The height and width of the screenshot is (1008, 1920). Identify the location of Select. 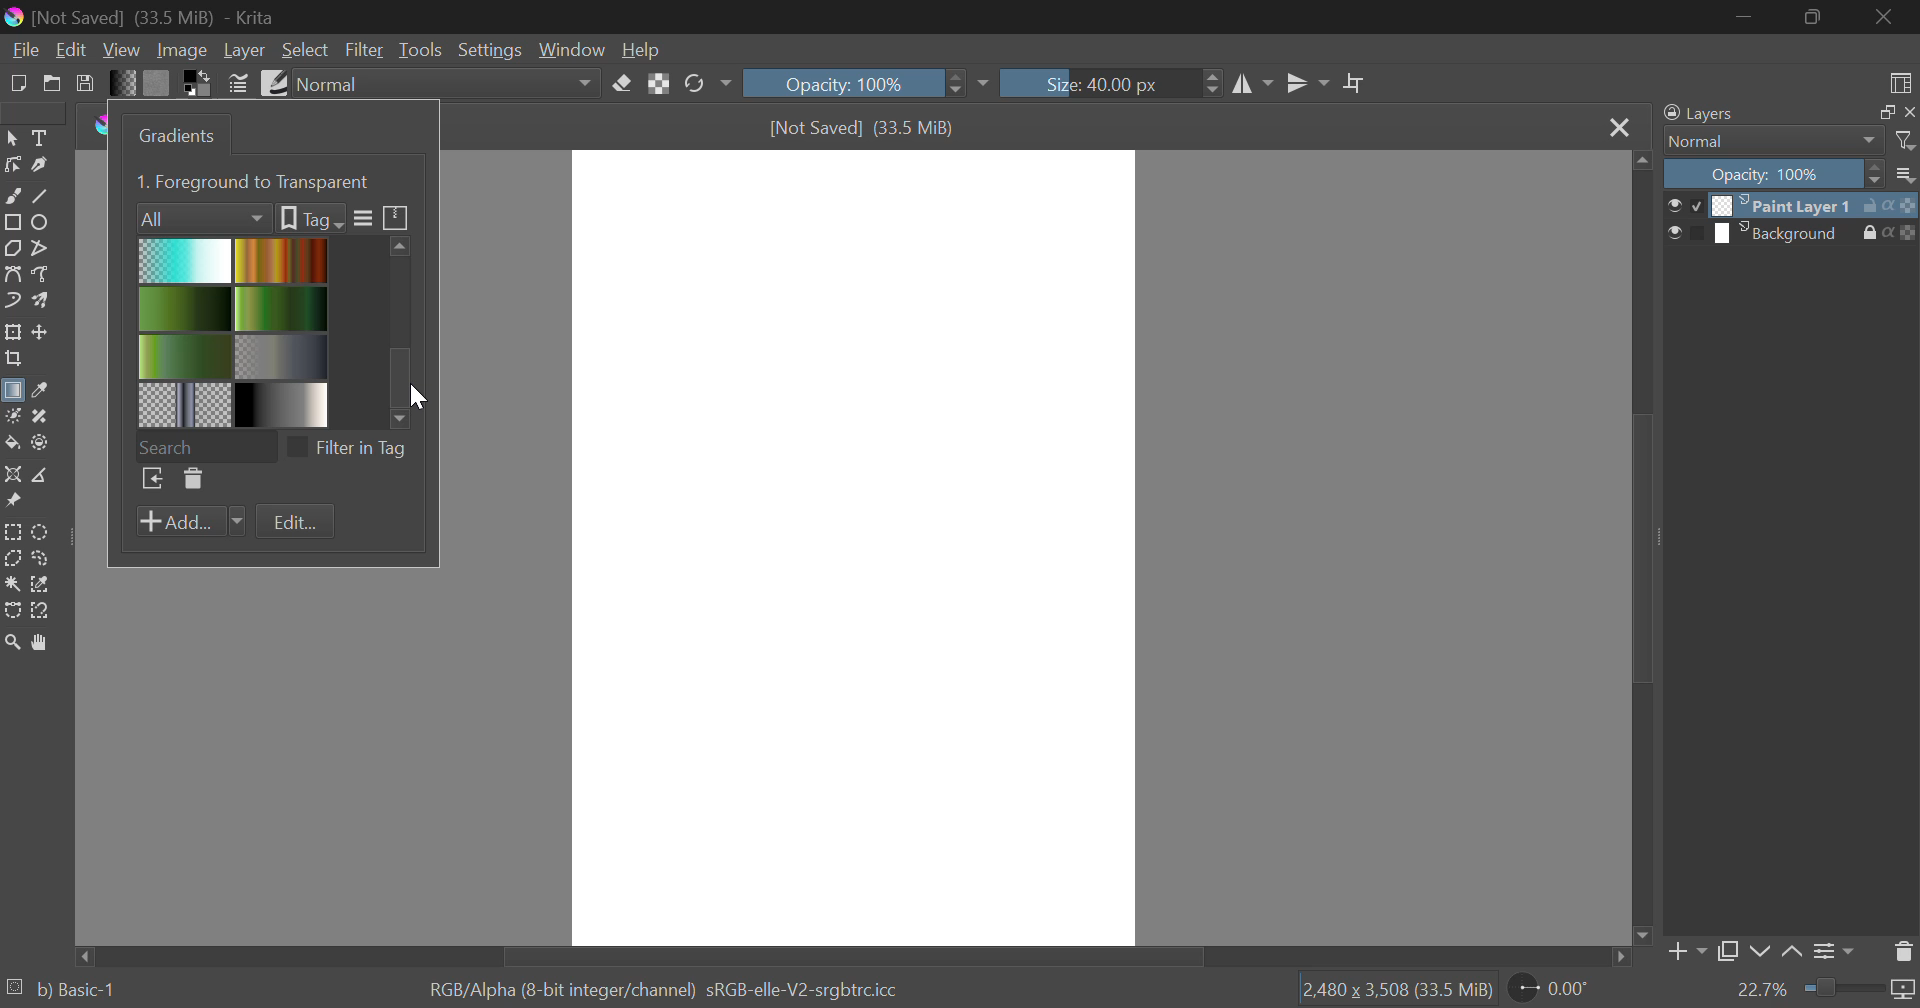
(305, 50).